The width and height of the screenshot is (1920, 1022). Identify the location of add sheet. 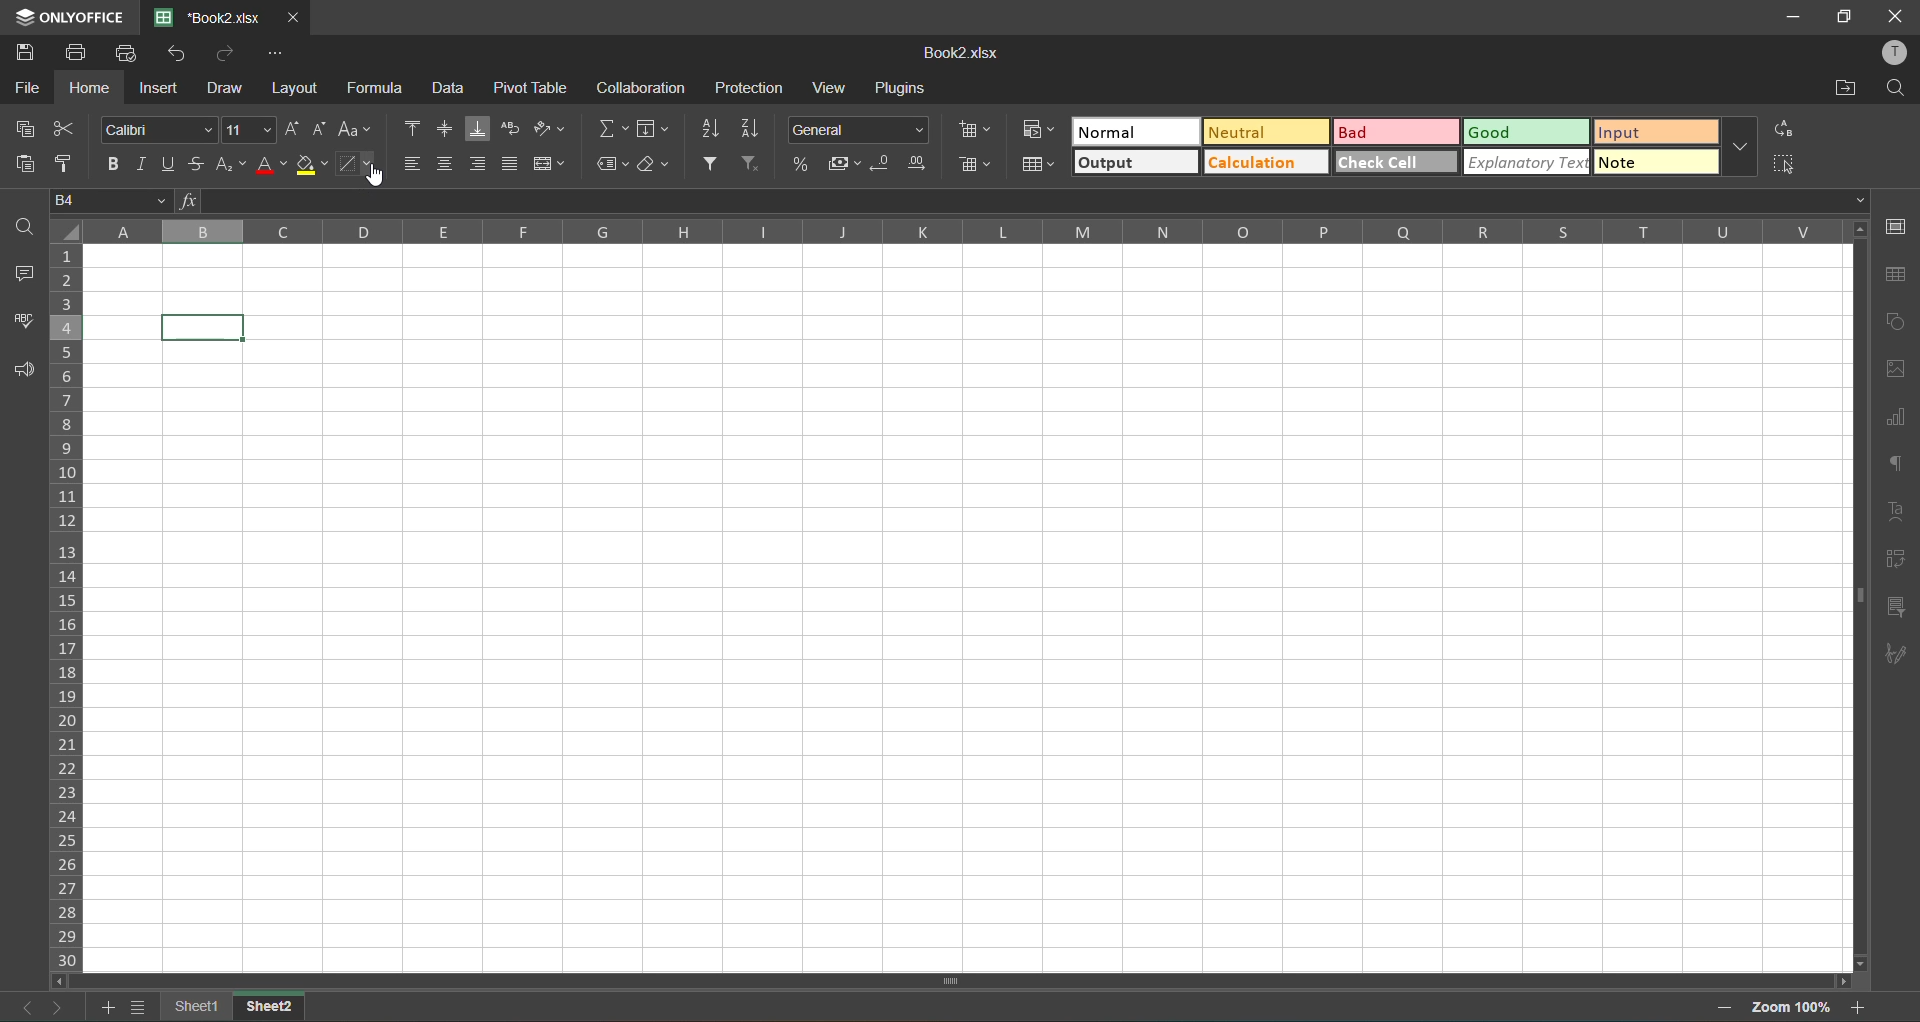
(113, 1009).